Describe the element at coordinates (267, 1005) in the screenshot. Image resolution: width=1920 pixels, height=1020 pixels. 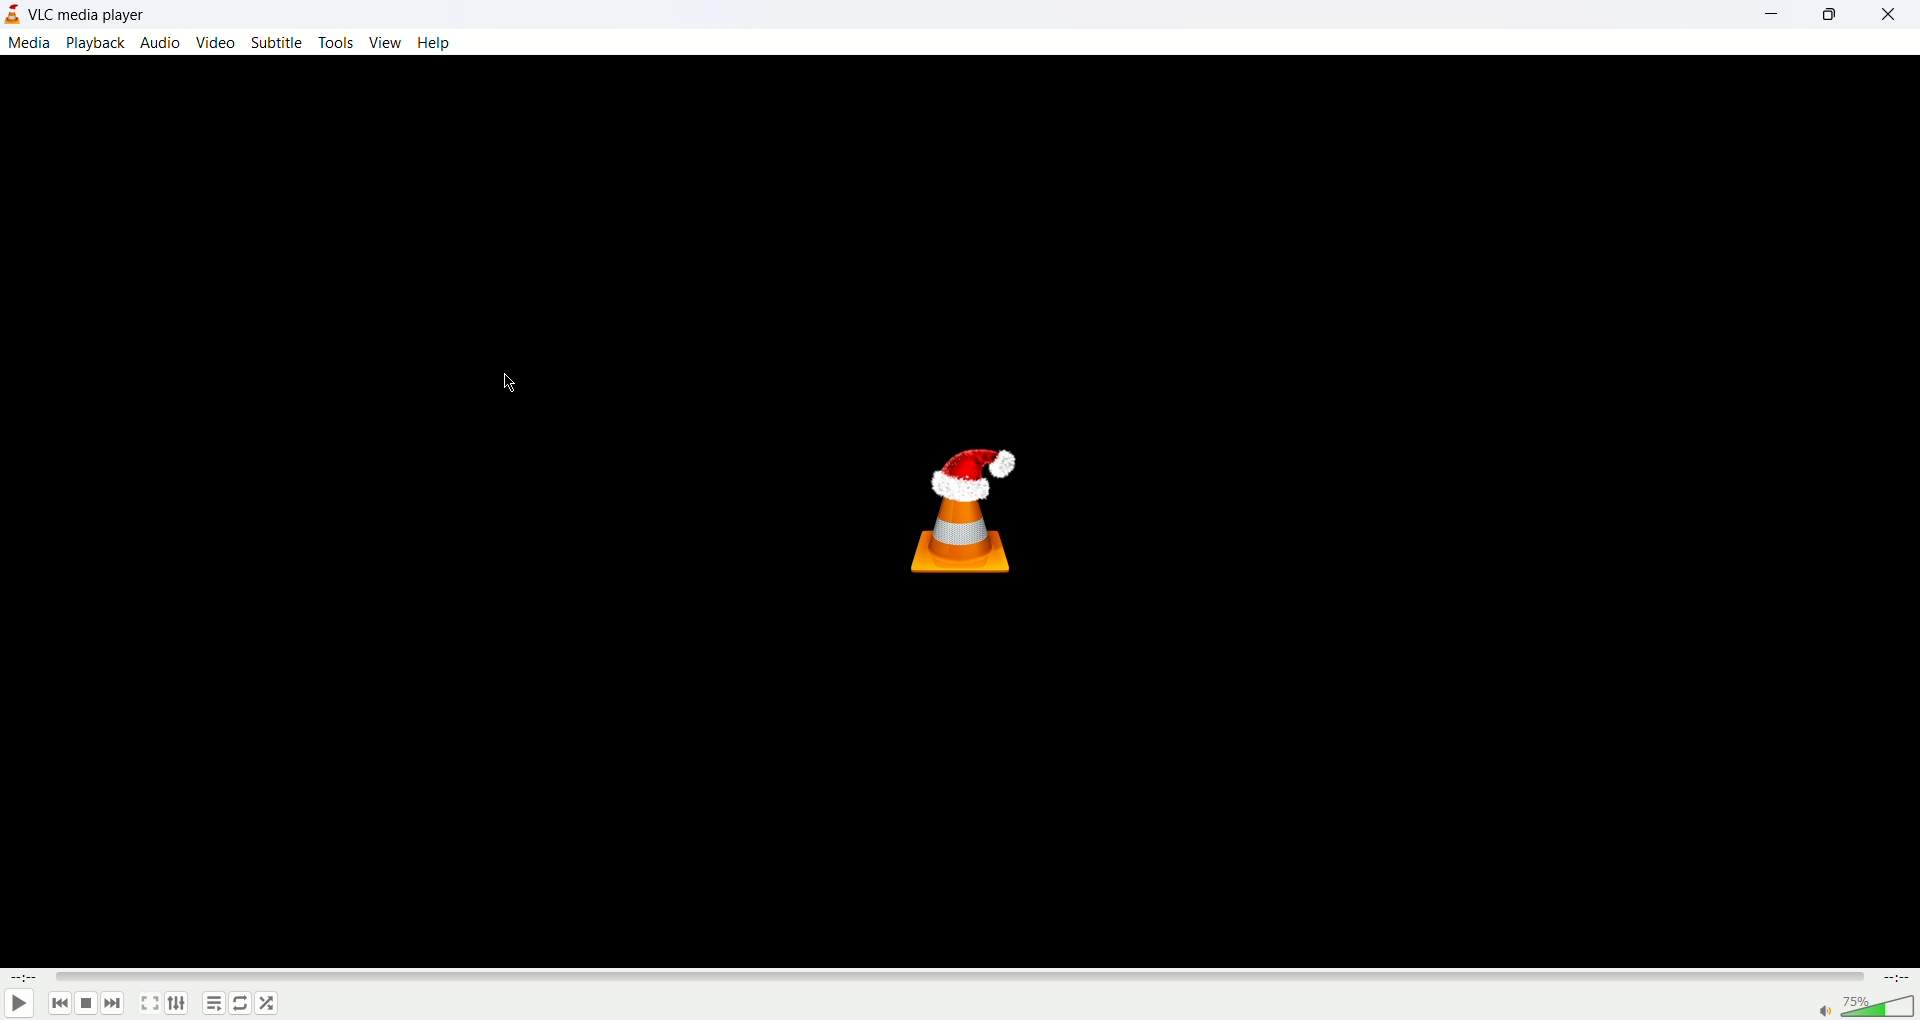
I see `random` at that location.